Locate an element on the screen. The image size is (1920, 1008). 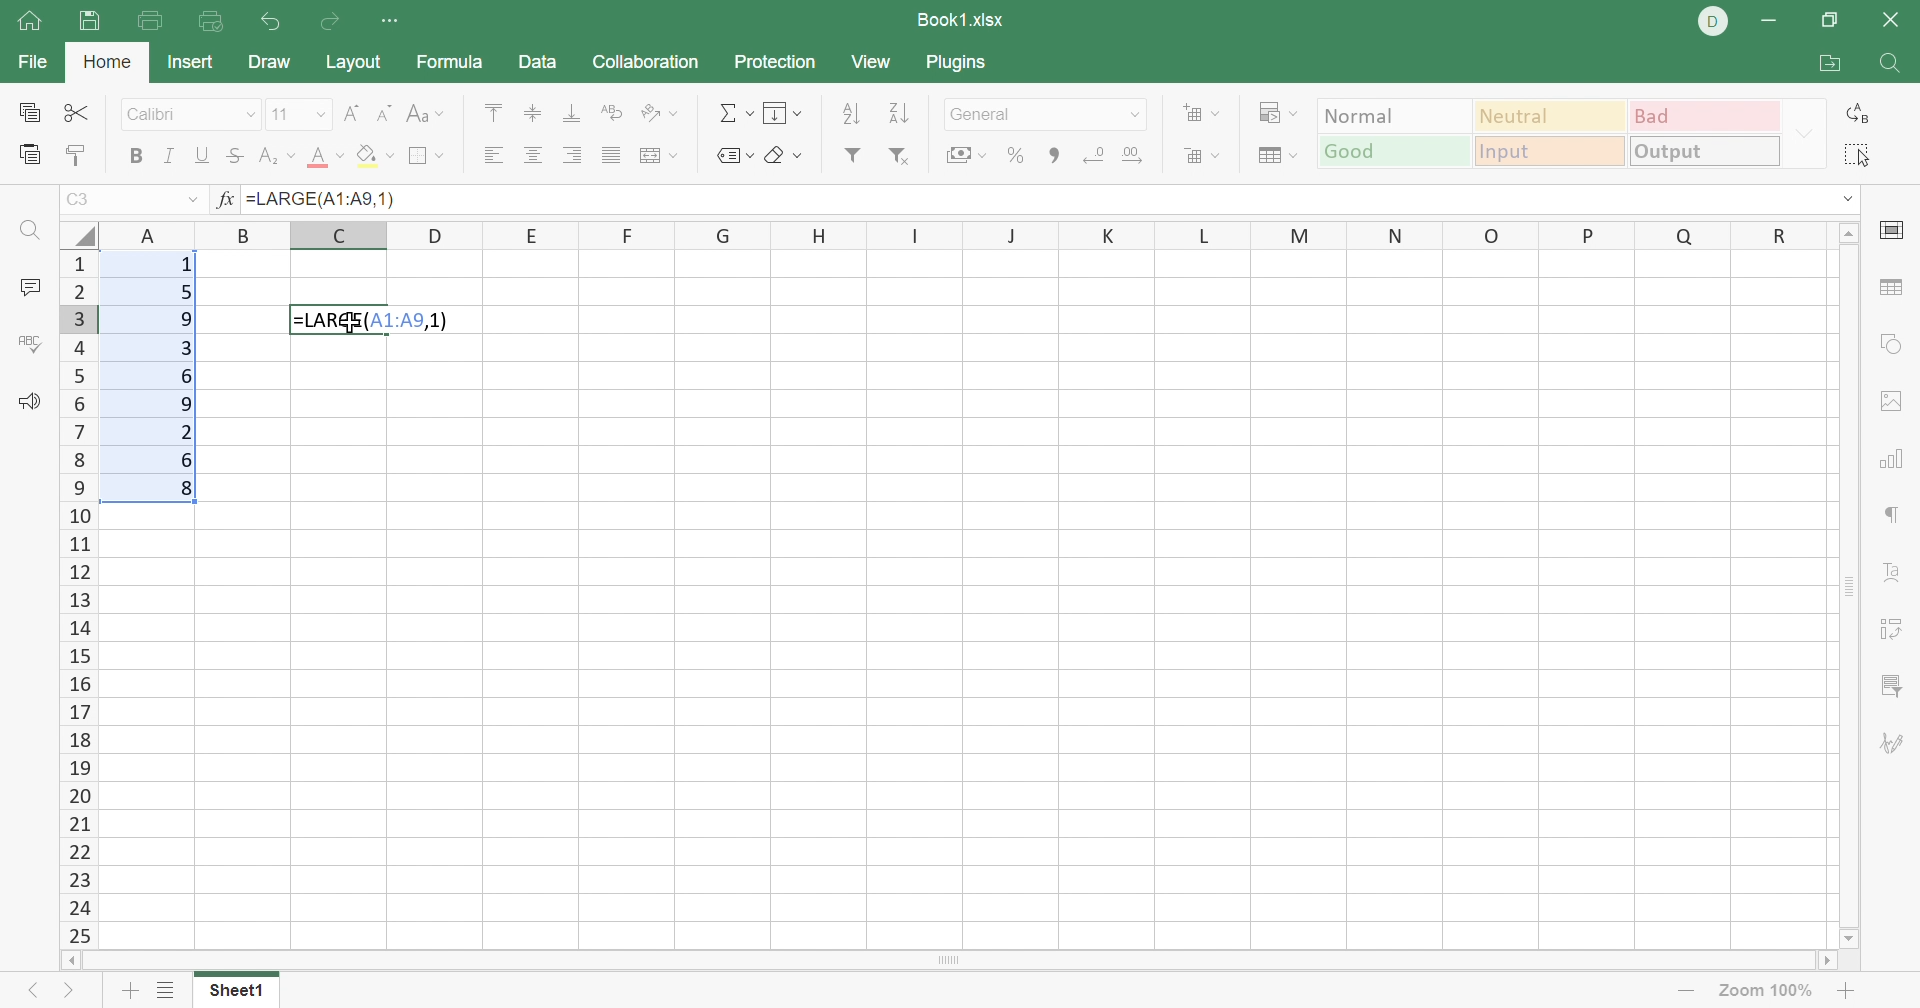
Feedback & Support is located at coordinates (29, 402).